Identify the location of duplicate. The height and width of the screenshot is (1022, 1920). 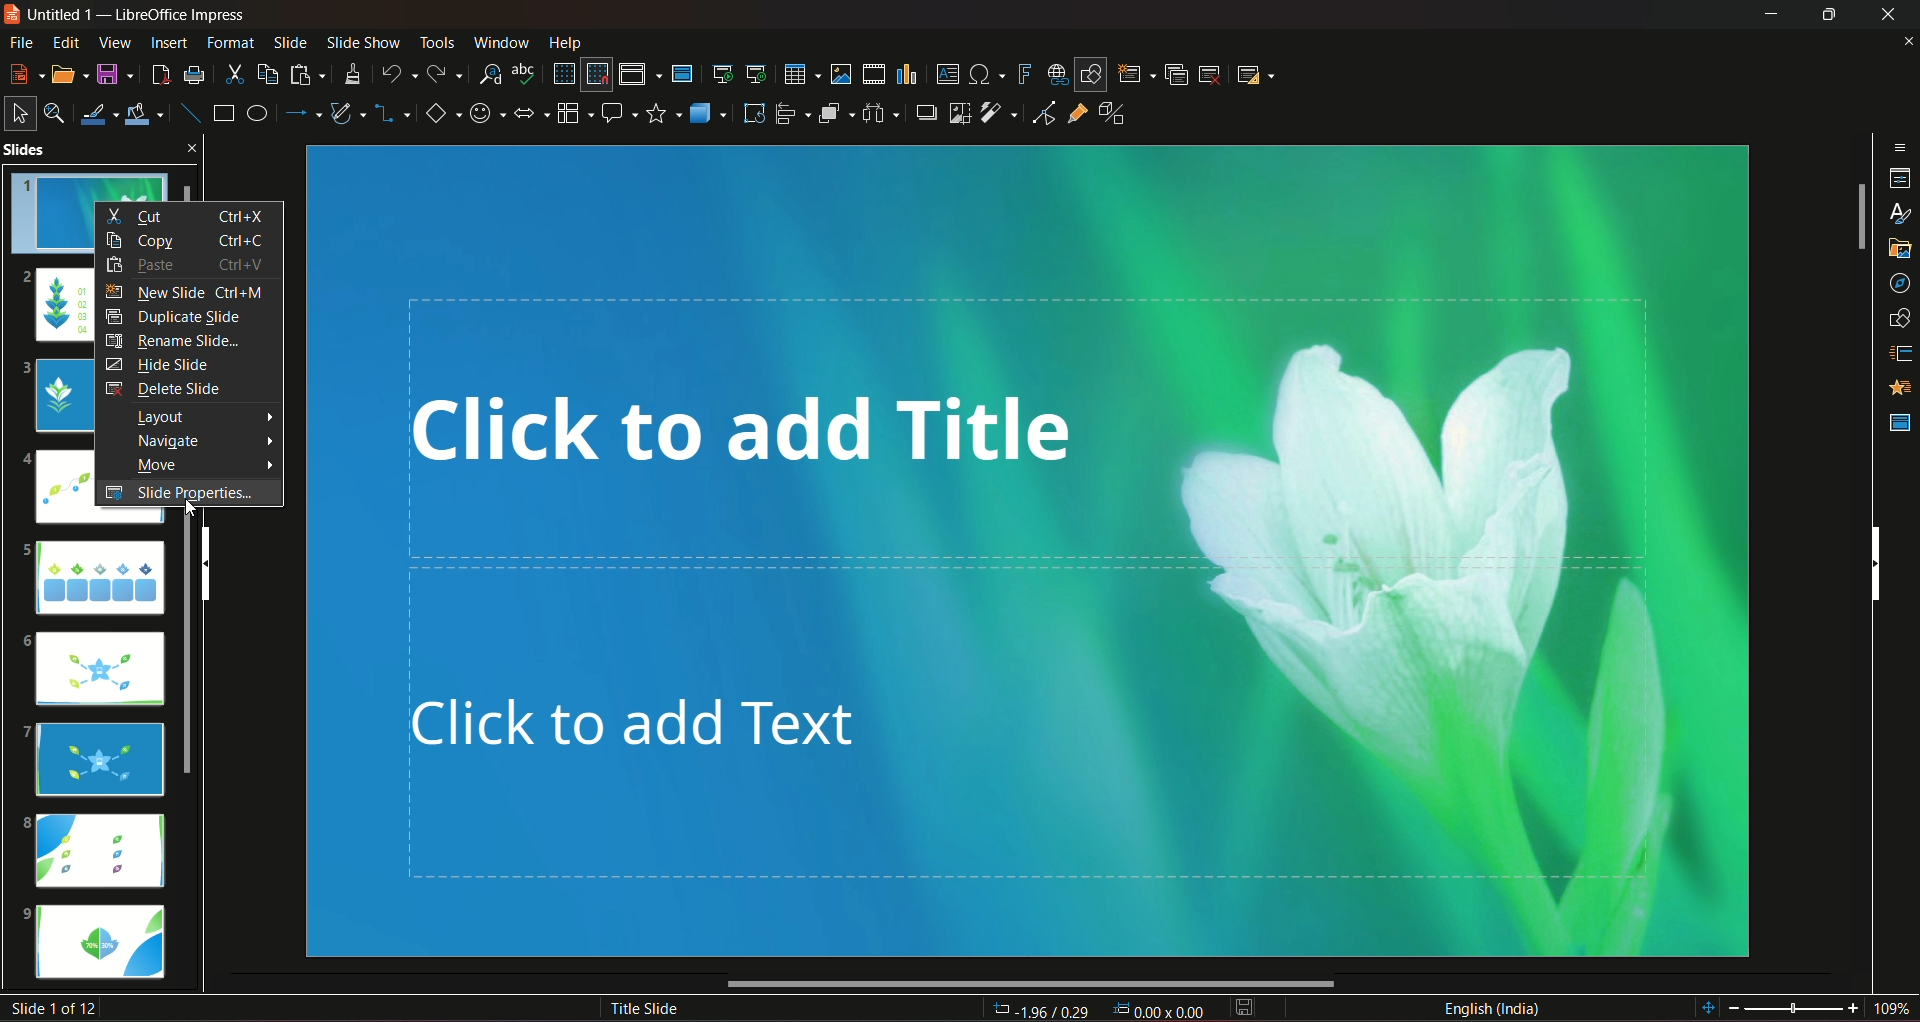
(1176, 73).